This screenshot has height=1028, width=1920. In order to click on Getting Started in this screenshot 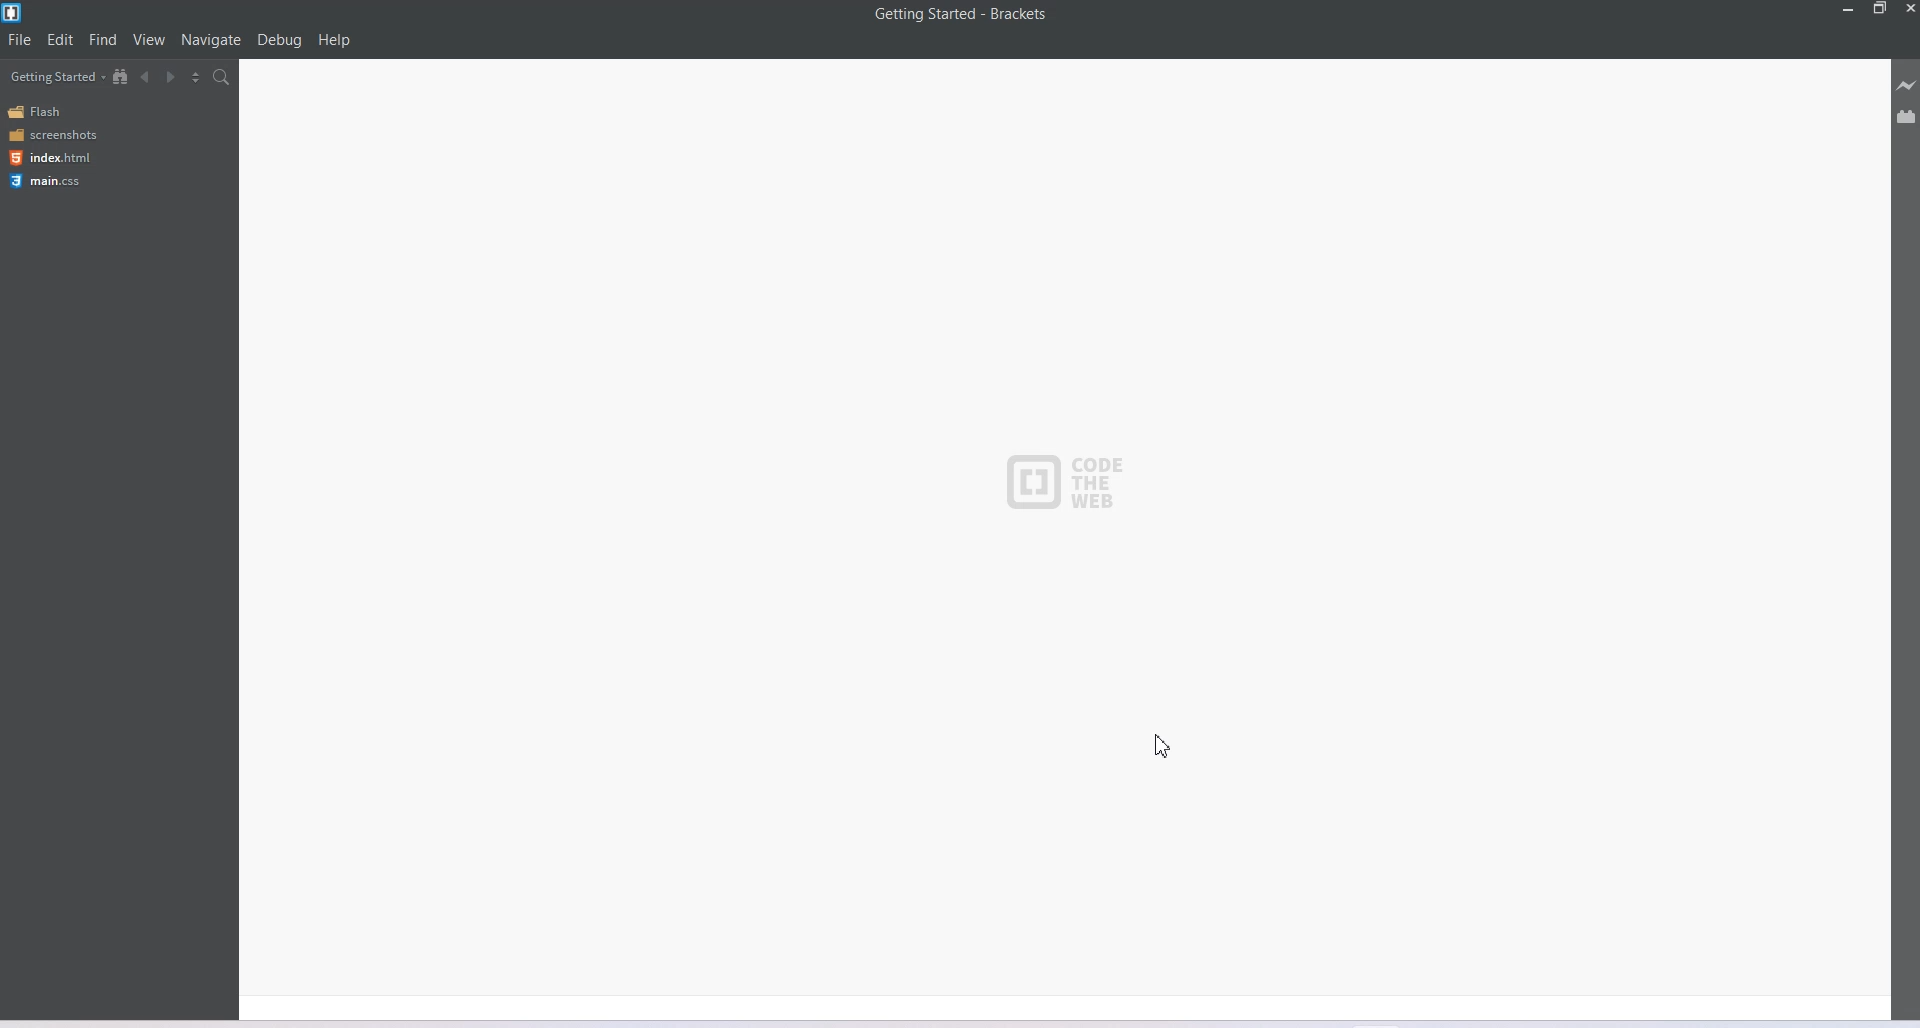, I will do `click(57, 76)`.